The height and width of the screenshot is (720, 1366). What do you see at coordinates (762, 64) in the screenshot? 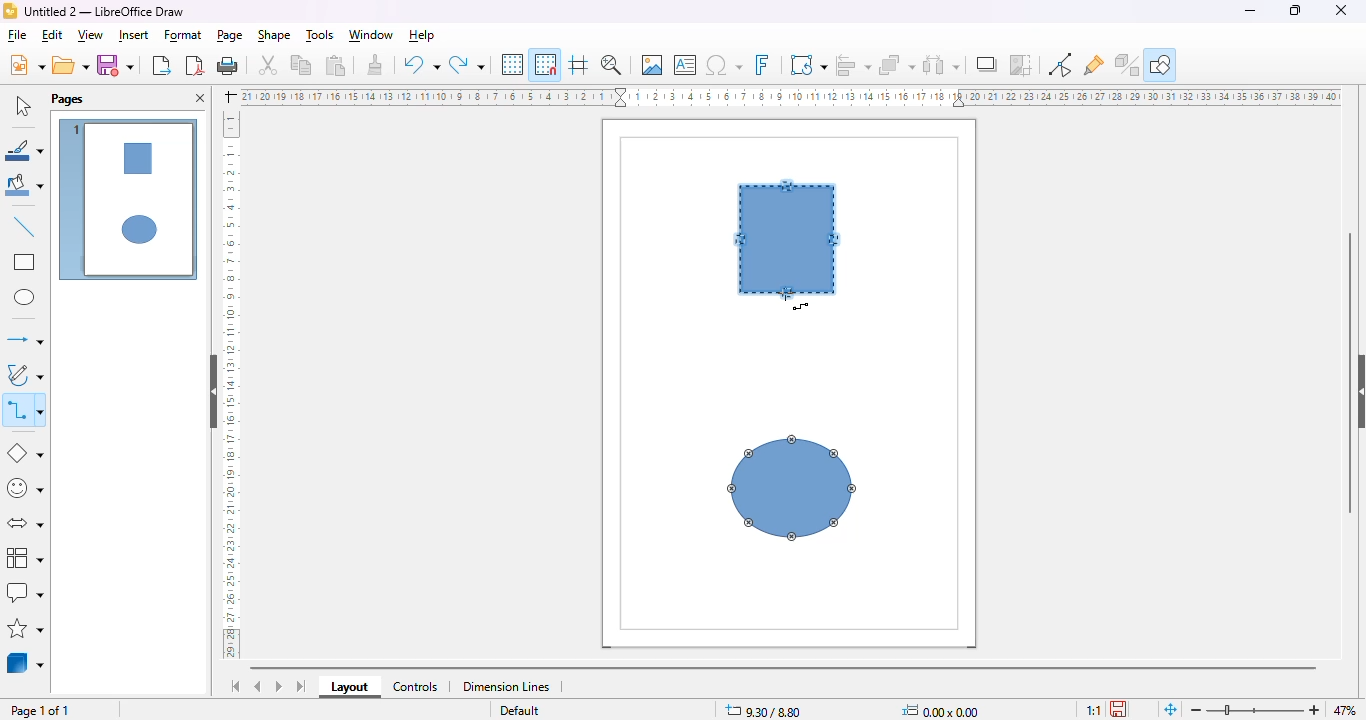
I see `insert fontwork text` at bounding box center [762, 64].